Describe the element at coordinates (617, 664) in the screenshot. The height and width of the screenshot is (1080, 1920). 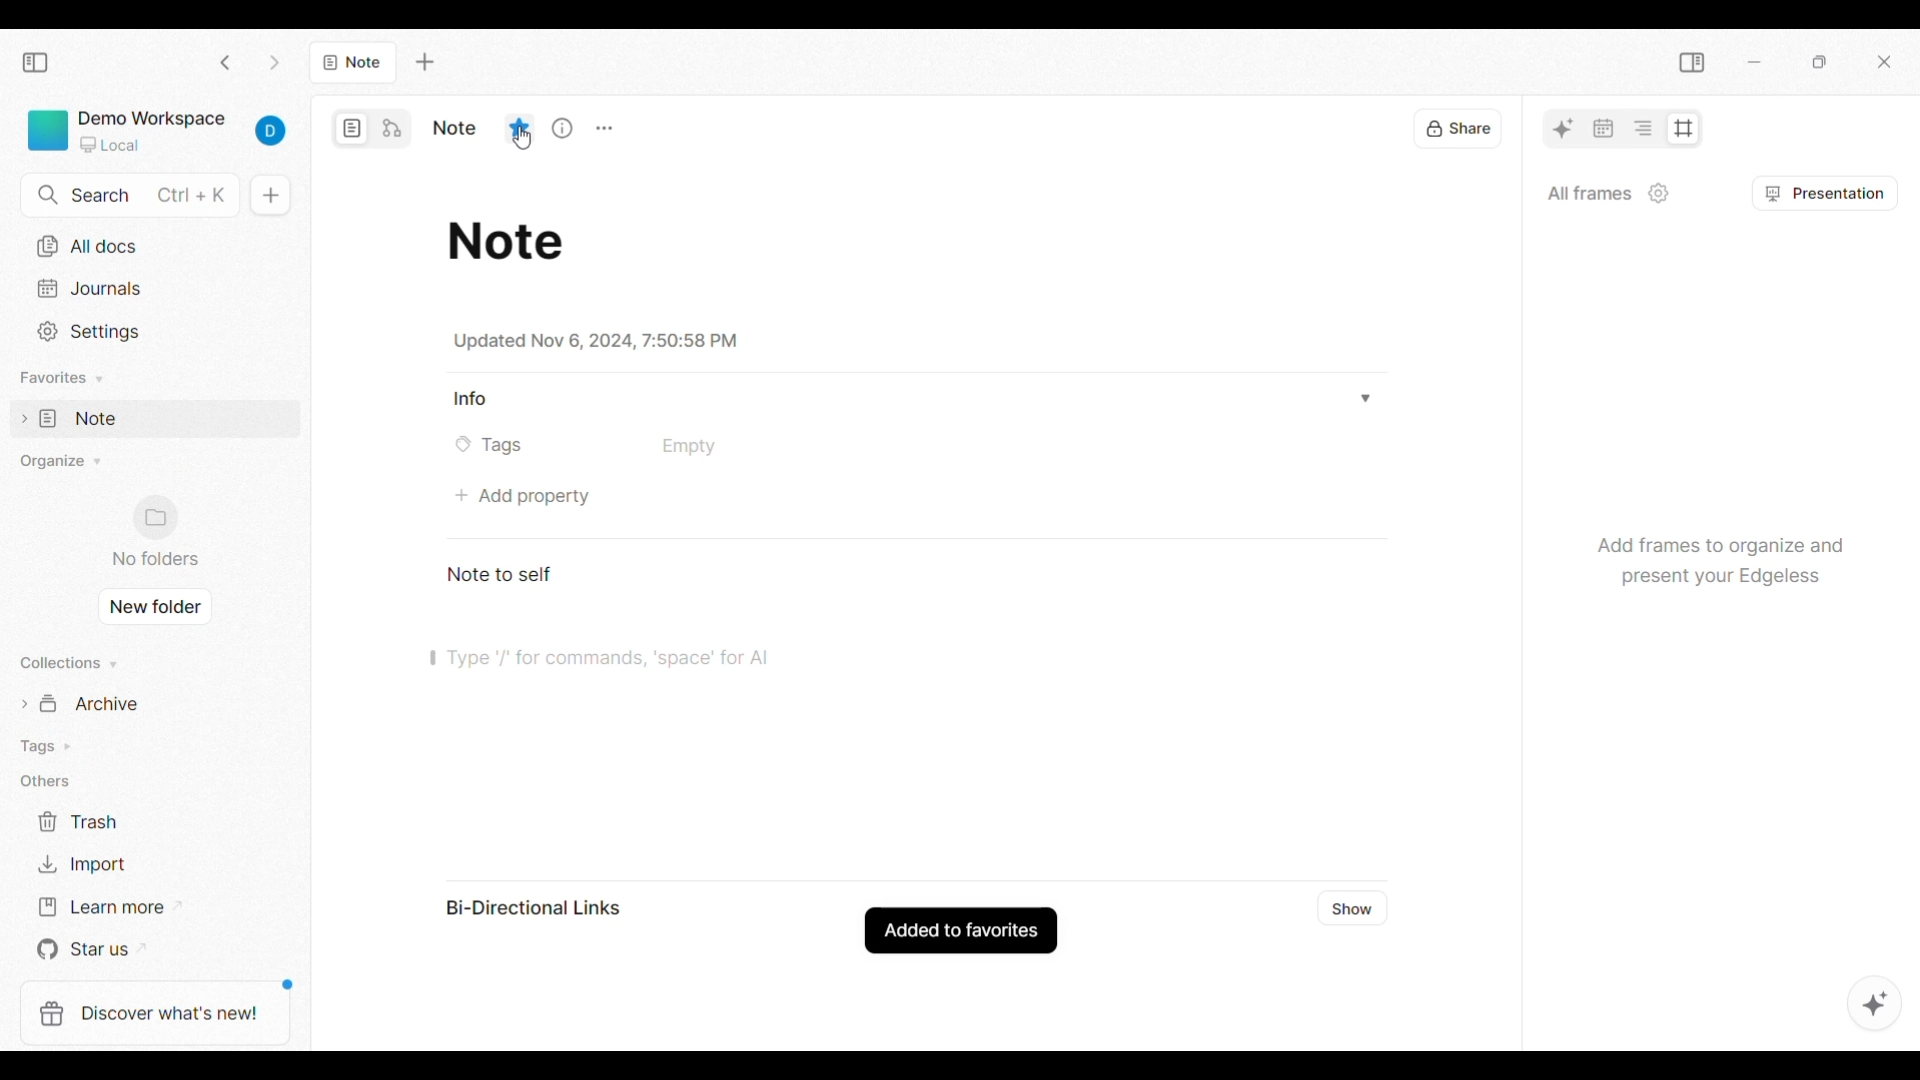
I see `1 Type '/' for commands, ‘space’ for Al` at that location.